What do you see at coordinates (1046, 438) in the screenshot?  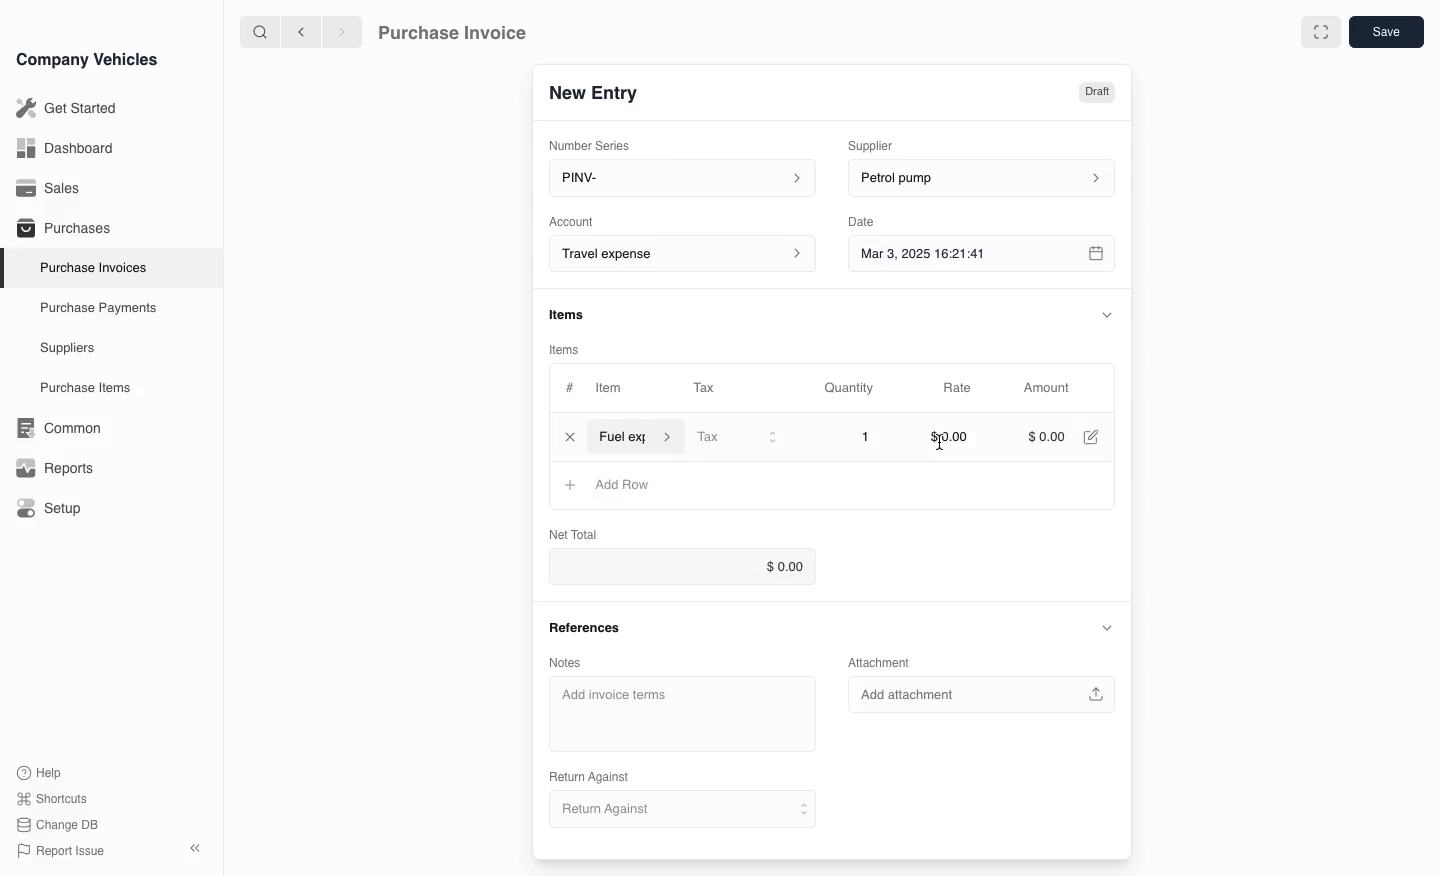 I see `$000` at bounding box center [1046, 438].